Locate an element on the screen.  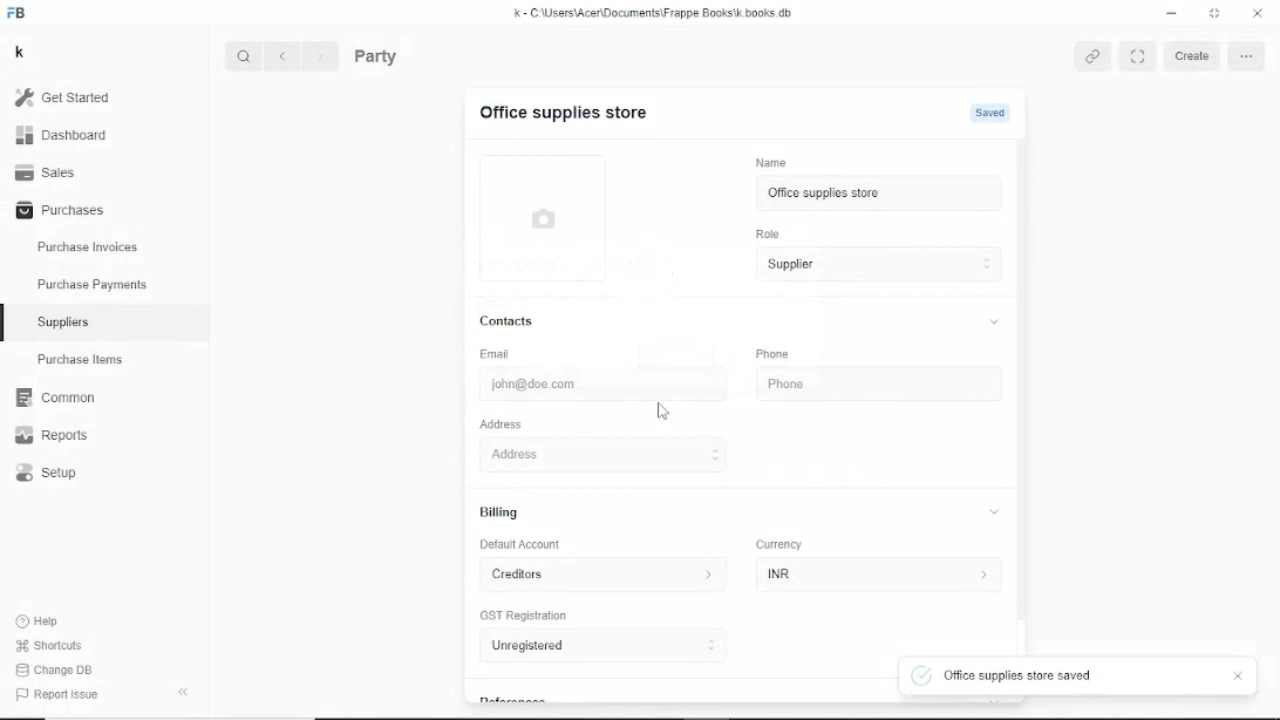
View linked entries is located at coordinates (1097, 57).